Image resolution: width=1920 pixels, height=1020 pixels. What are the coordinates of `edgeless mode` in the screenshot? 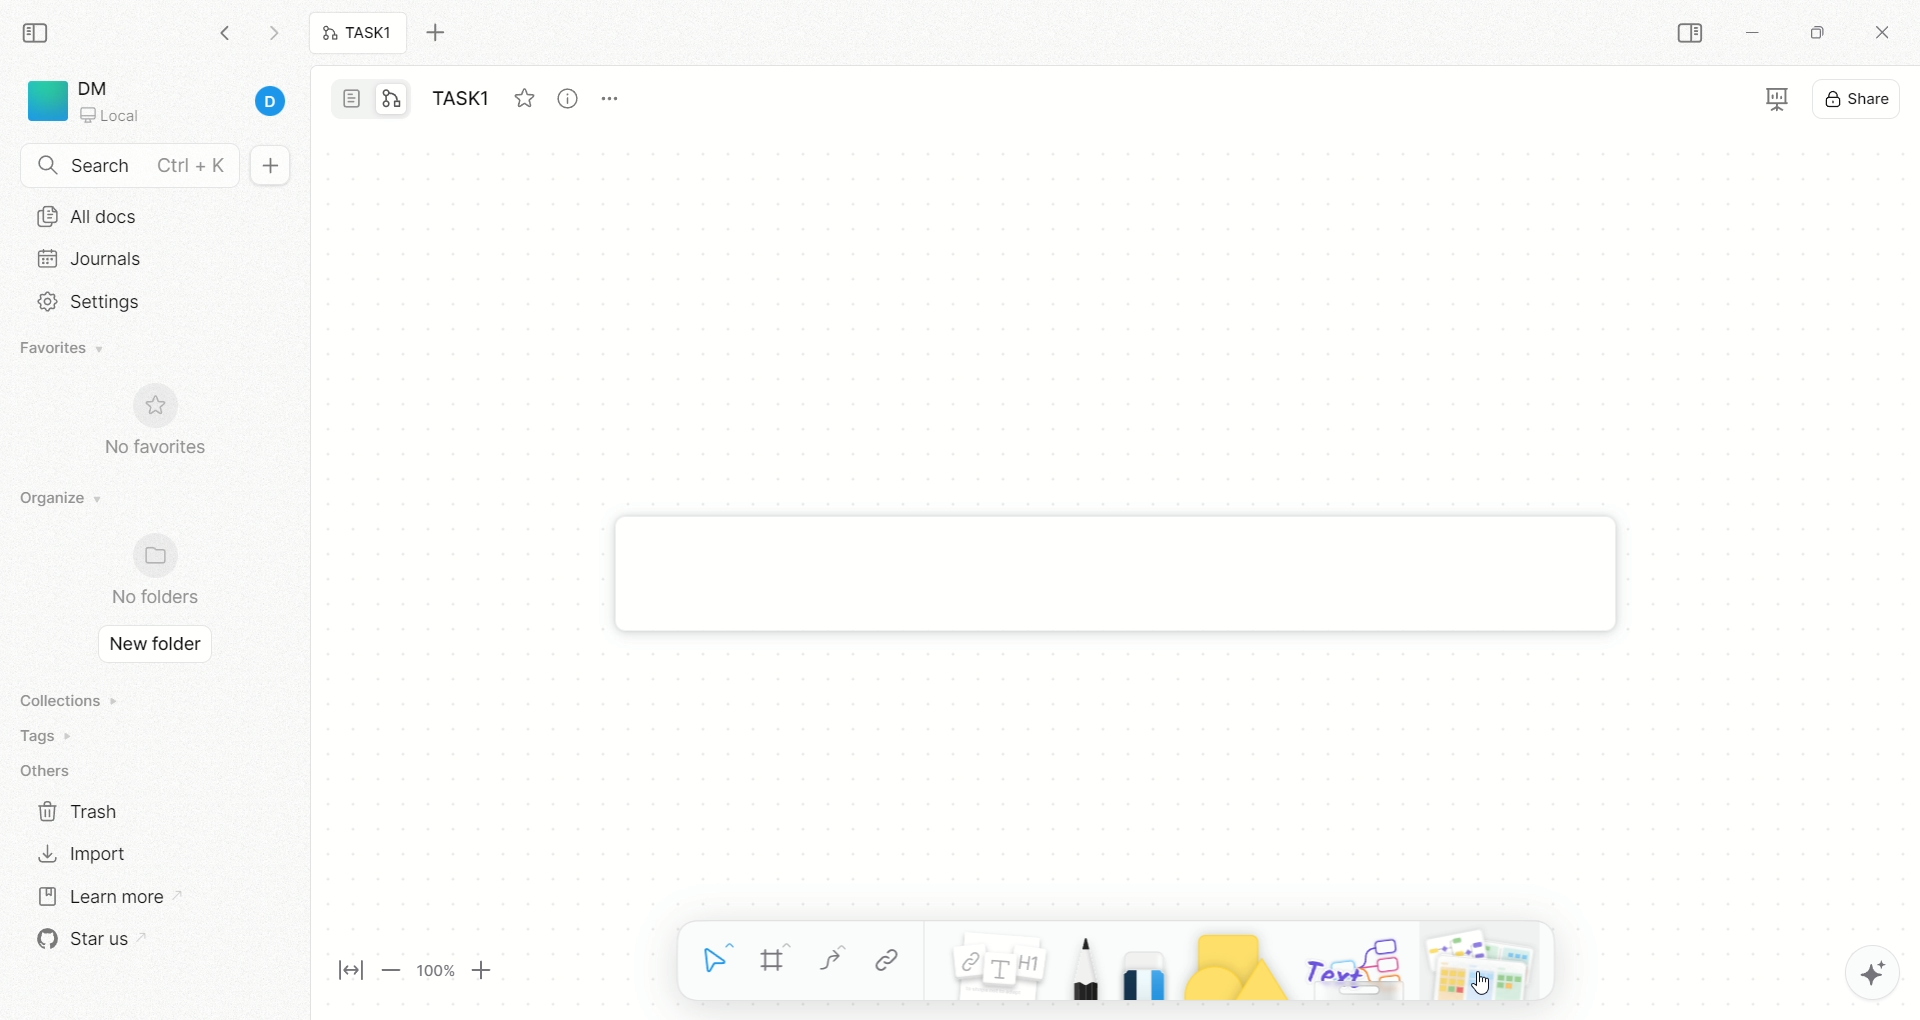 It's located at (392, 98).